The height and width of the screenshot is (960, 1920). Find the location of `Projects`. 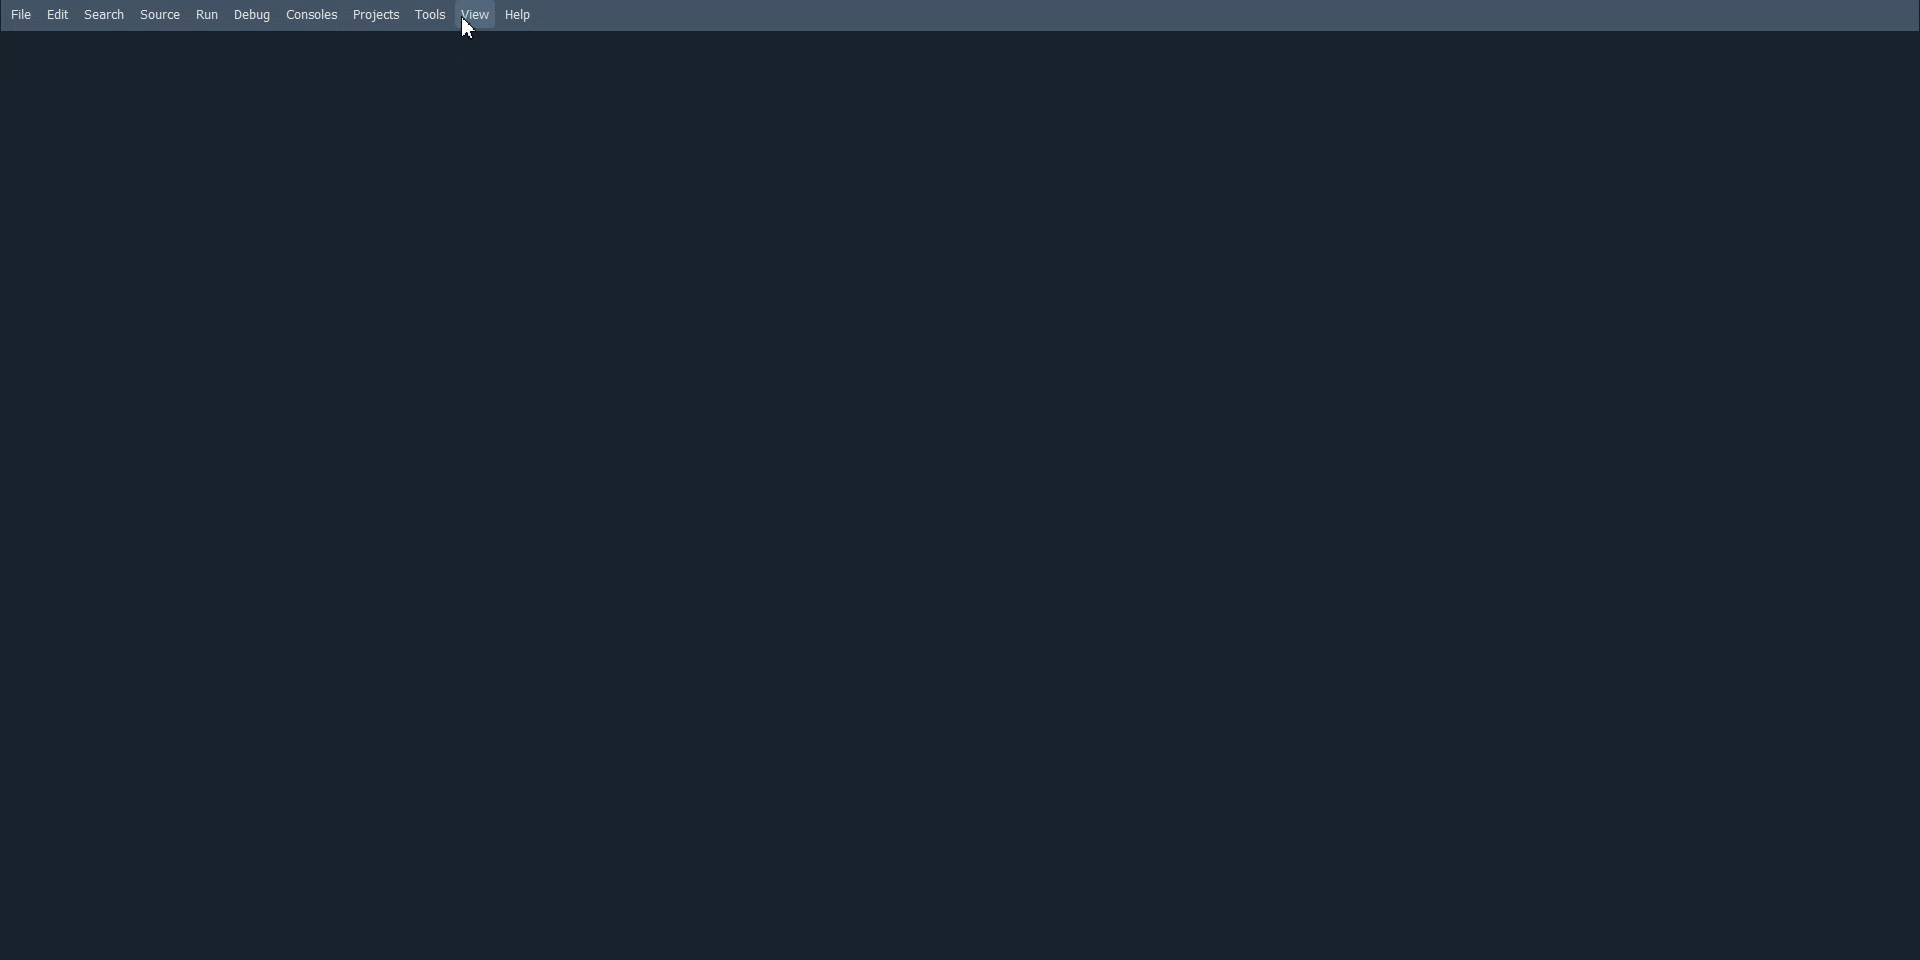

Projects is located at coordinates (376, 15).